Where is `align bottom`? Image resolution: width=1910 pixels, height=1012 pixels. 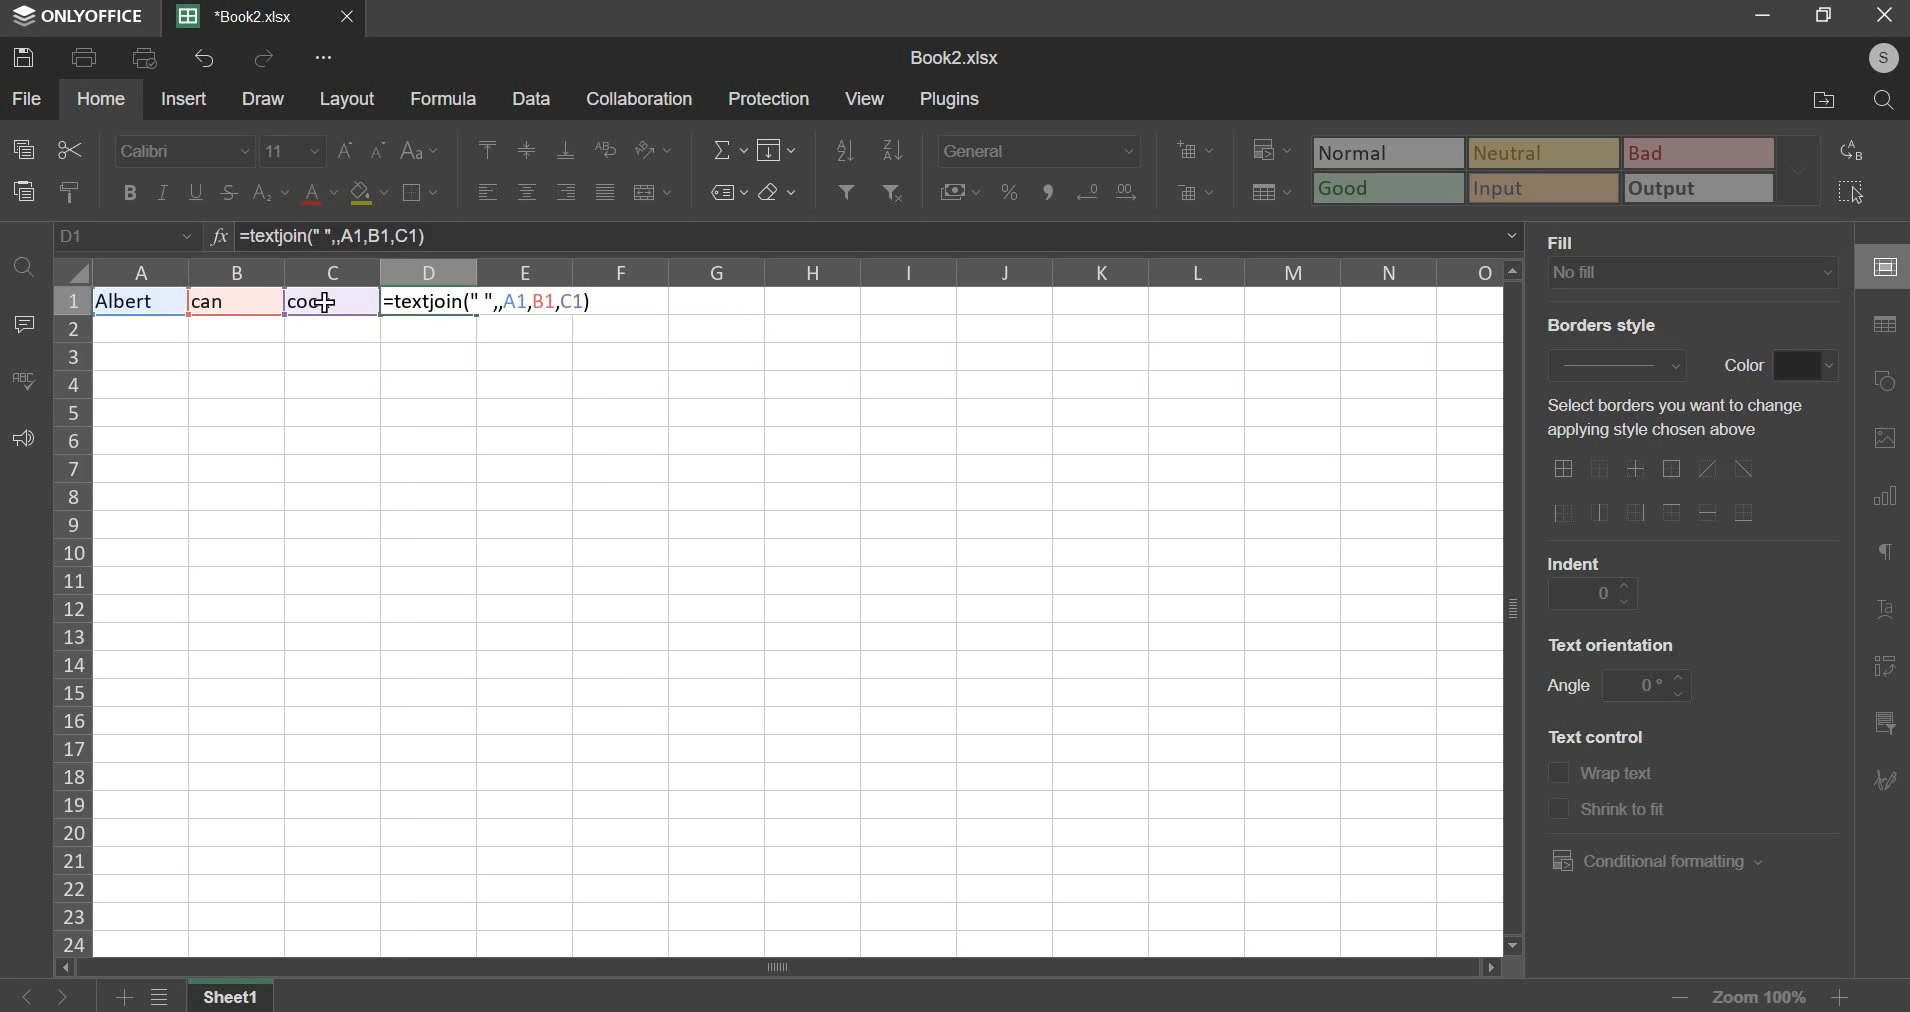
align bottom is located at coordinates (566, 150).